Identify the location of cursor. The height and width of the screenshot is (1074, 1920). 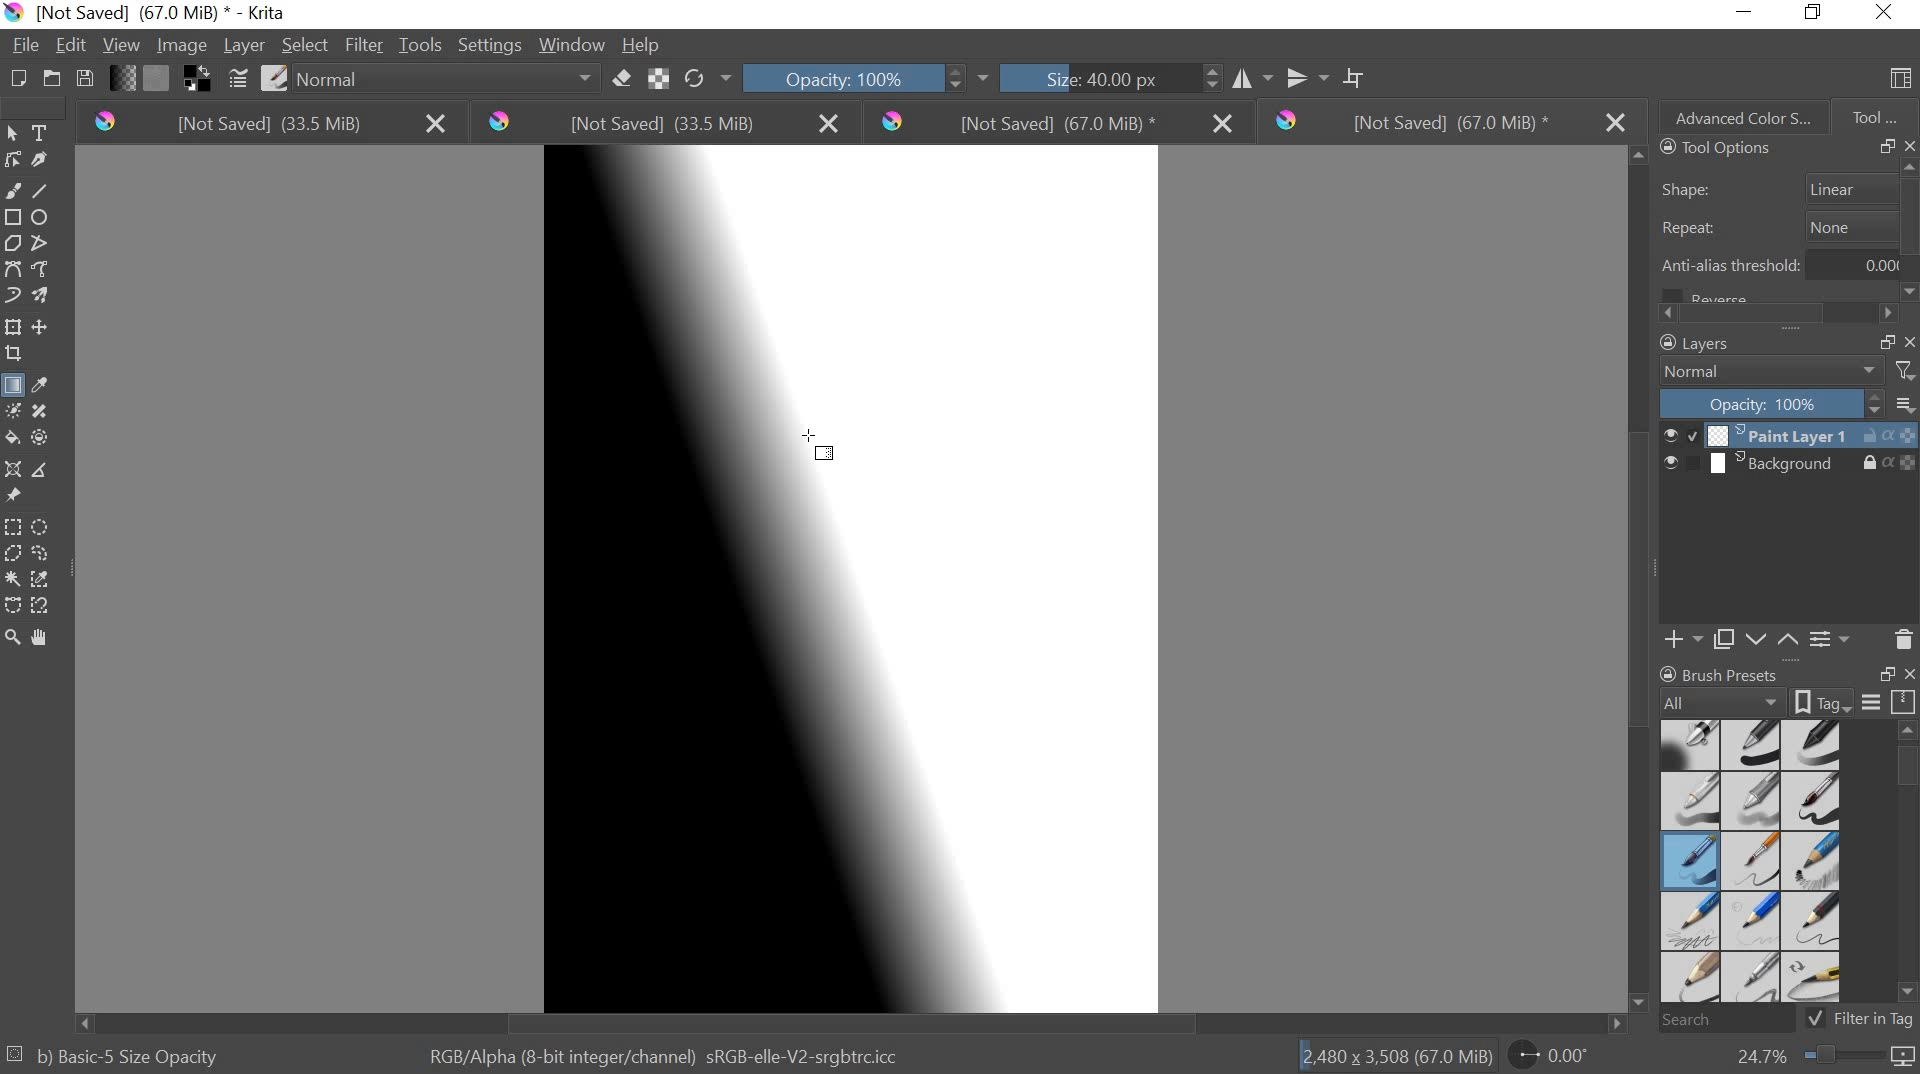
(816, 446).